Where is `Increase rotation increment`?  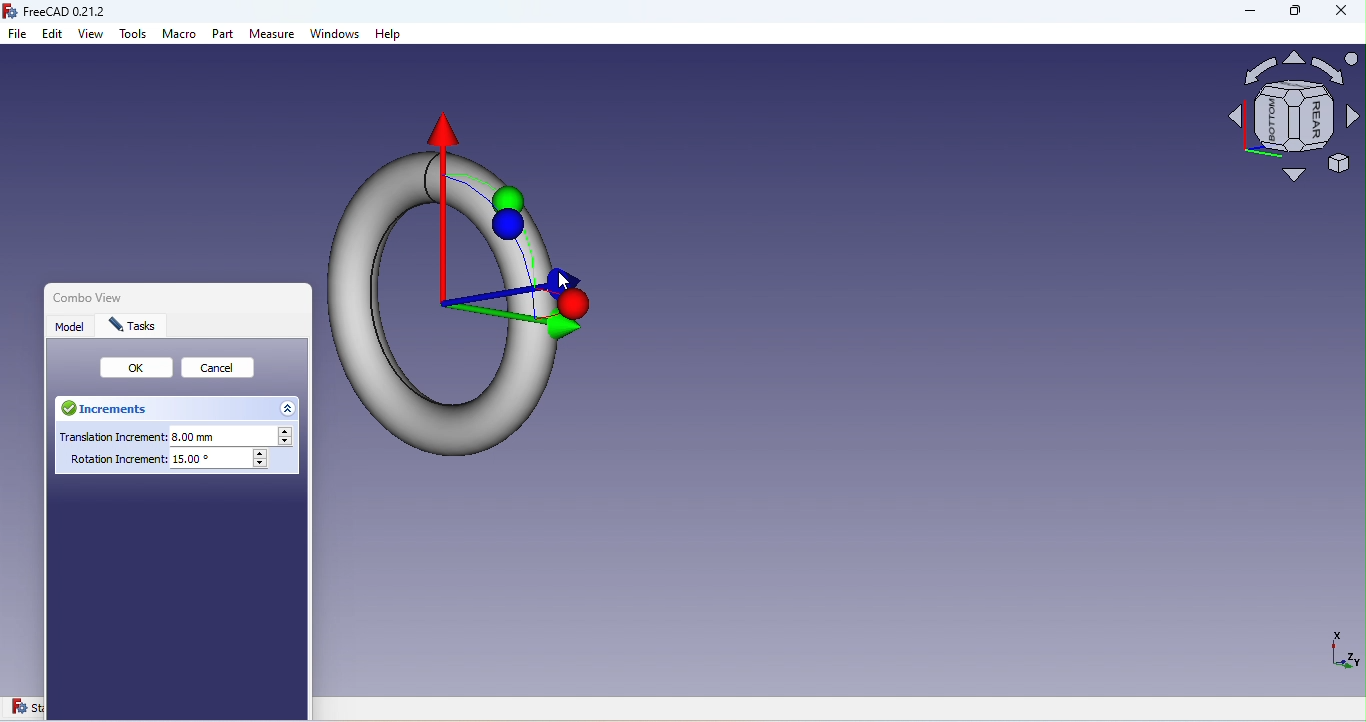 Increase rotation increment is located at coordinates (261, 453).